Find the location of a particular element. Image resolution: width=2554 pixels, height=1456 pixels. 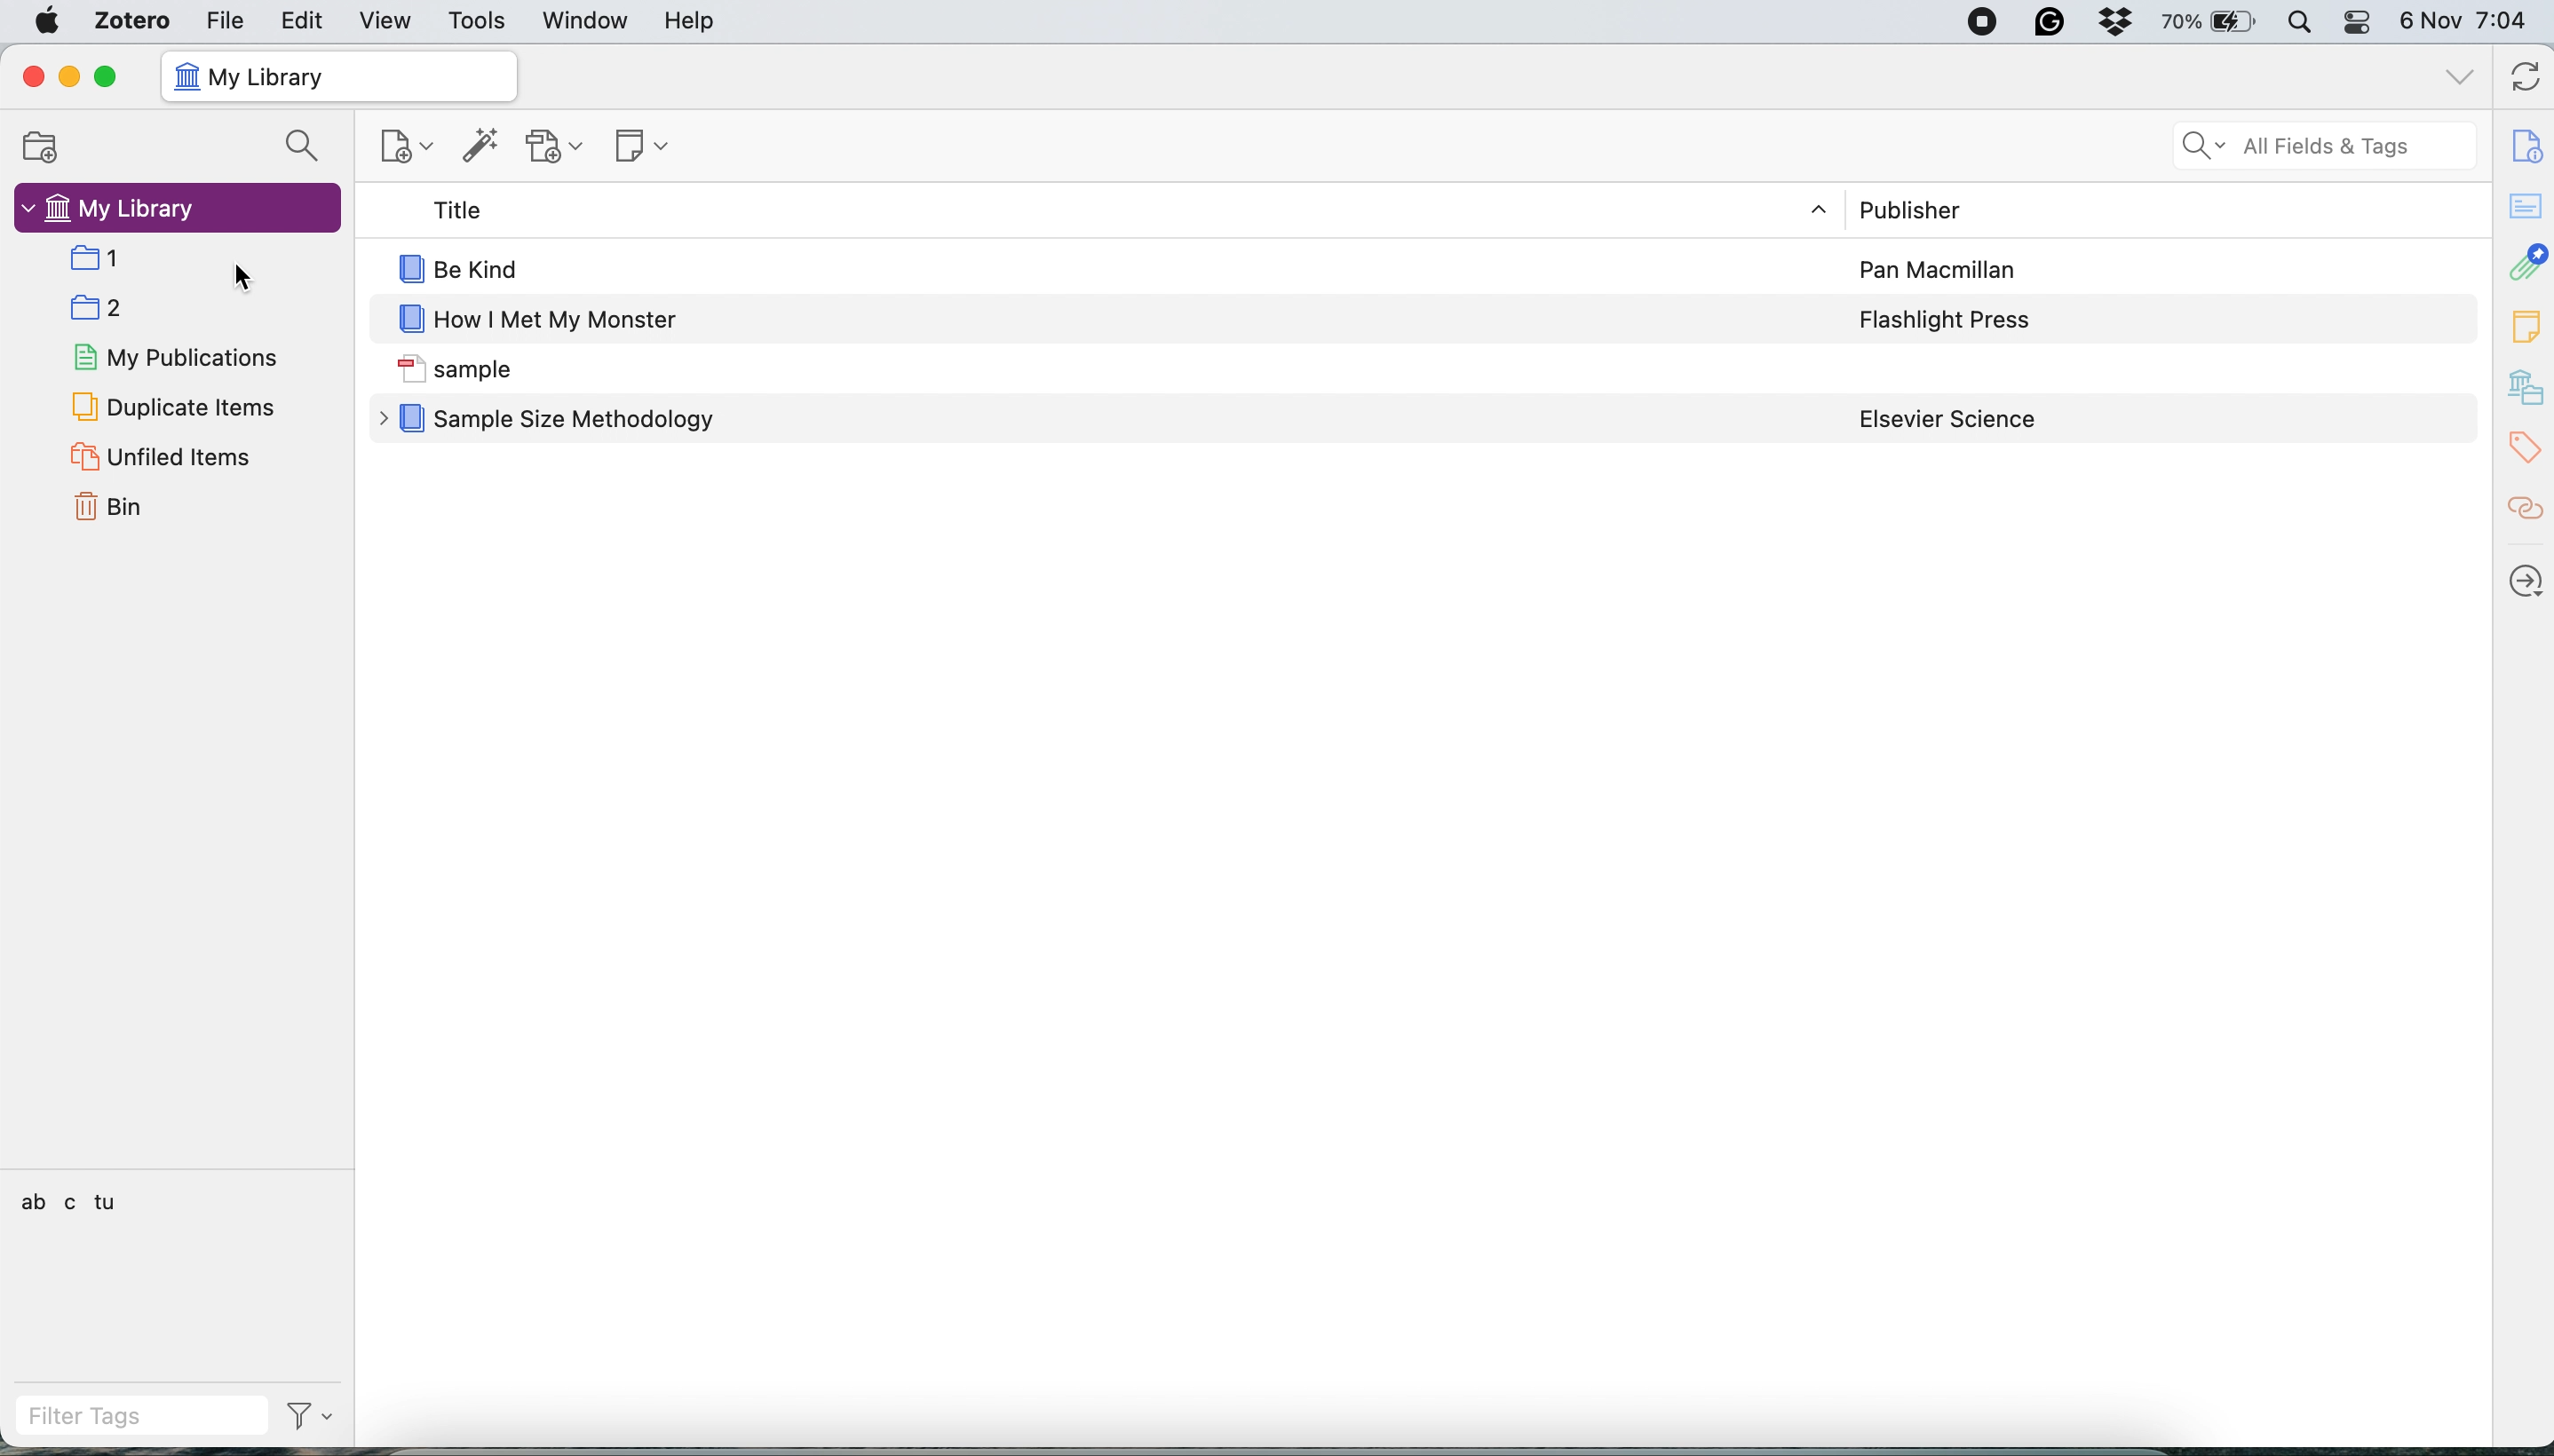

search fields and tags is located at coordinates (2309, 142).